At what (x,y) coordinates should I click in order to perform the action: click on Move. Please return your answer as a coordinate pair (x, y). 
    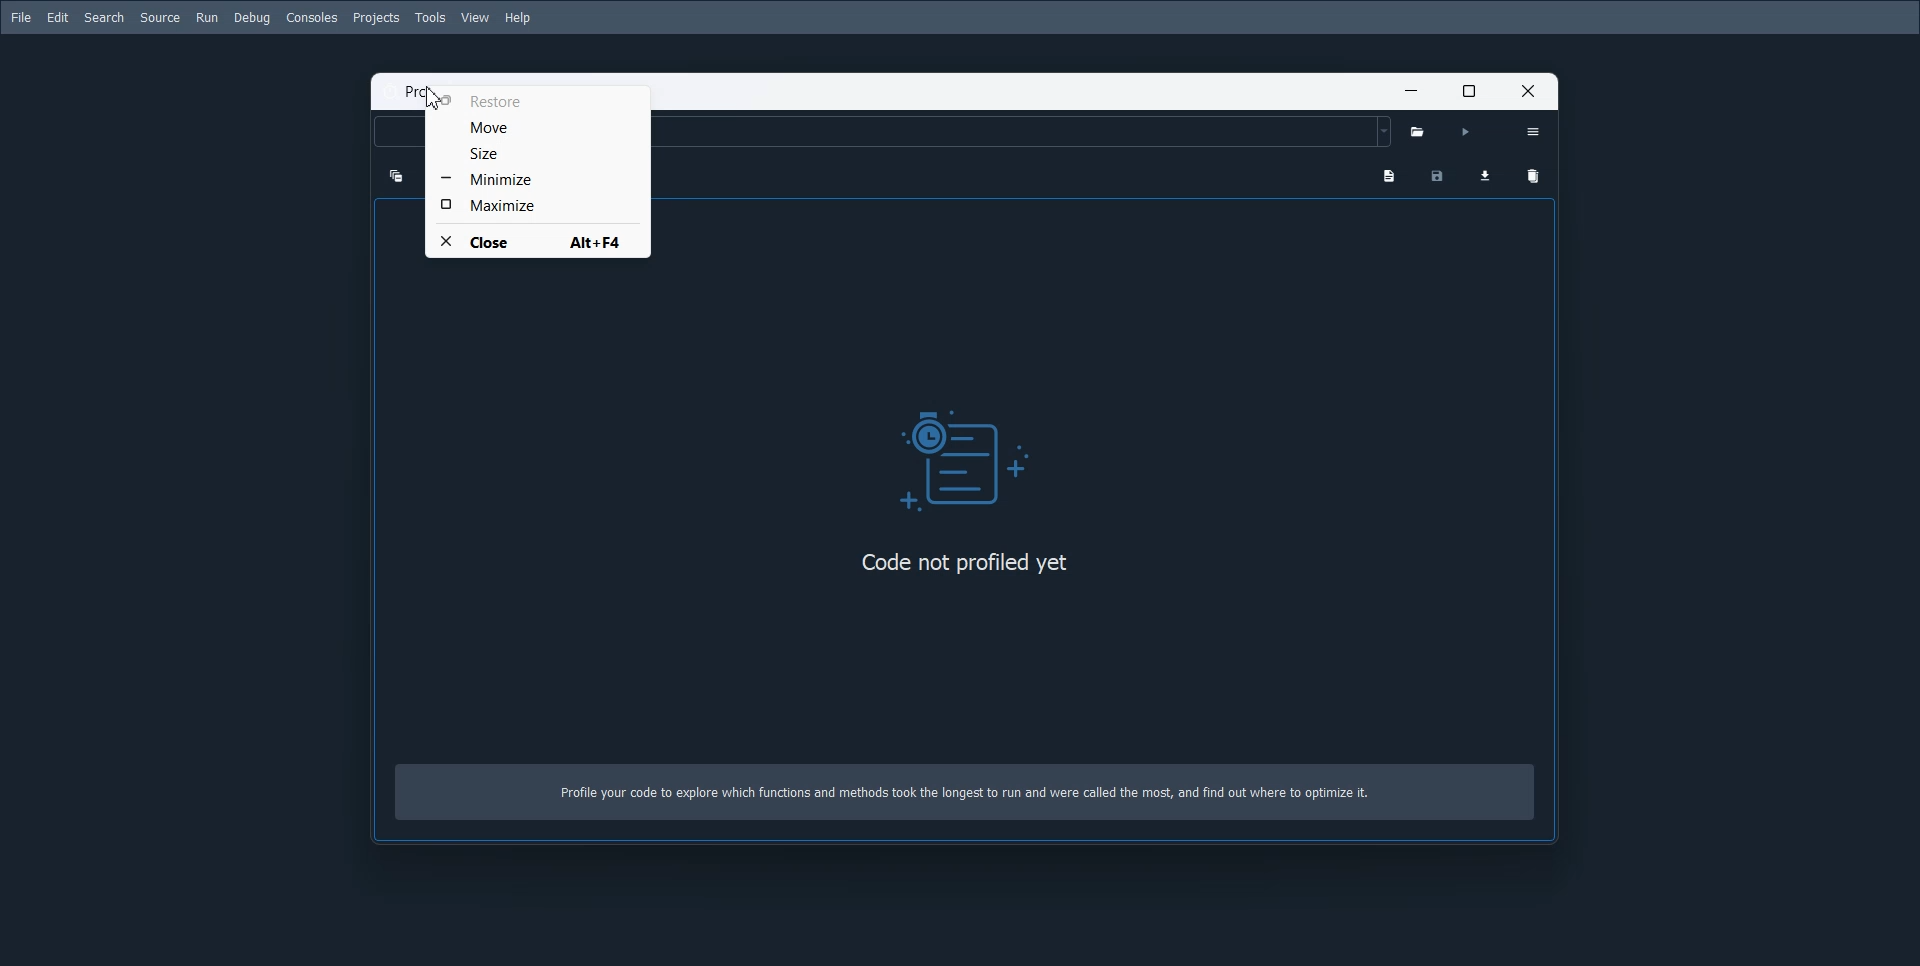
    Looking at the image, I should click on (533, 129).